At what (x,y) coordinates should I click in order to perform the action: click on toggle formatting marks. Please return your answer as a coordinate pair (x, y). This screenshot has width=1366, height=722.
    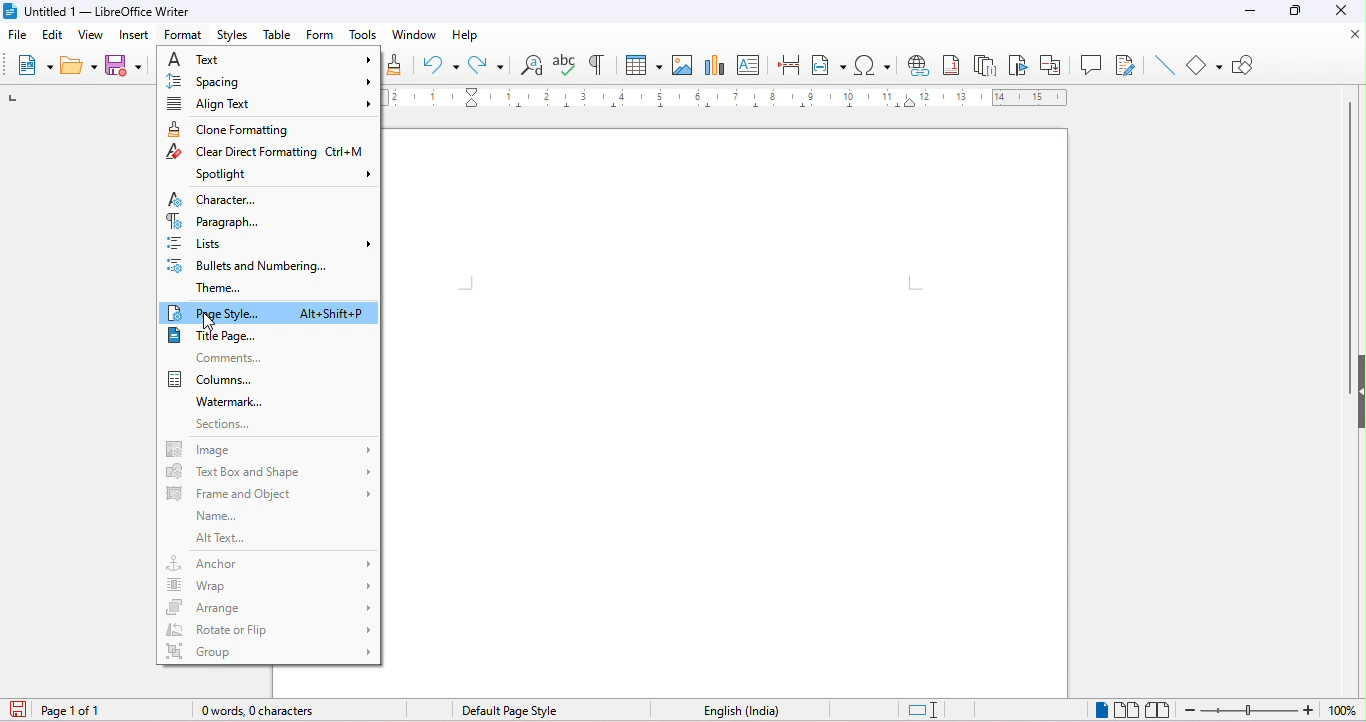
    Looking at the image, I should click on (596, 63).